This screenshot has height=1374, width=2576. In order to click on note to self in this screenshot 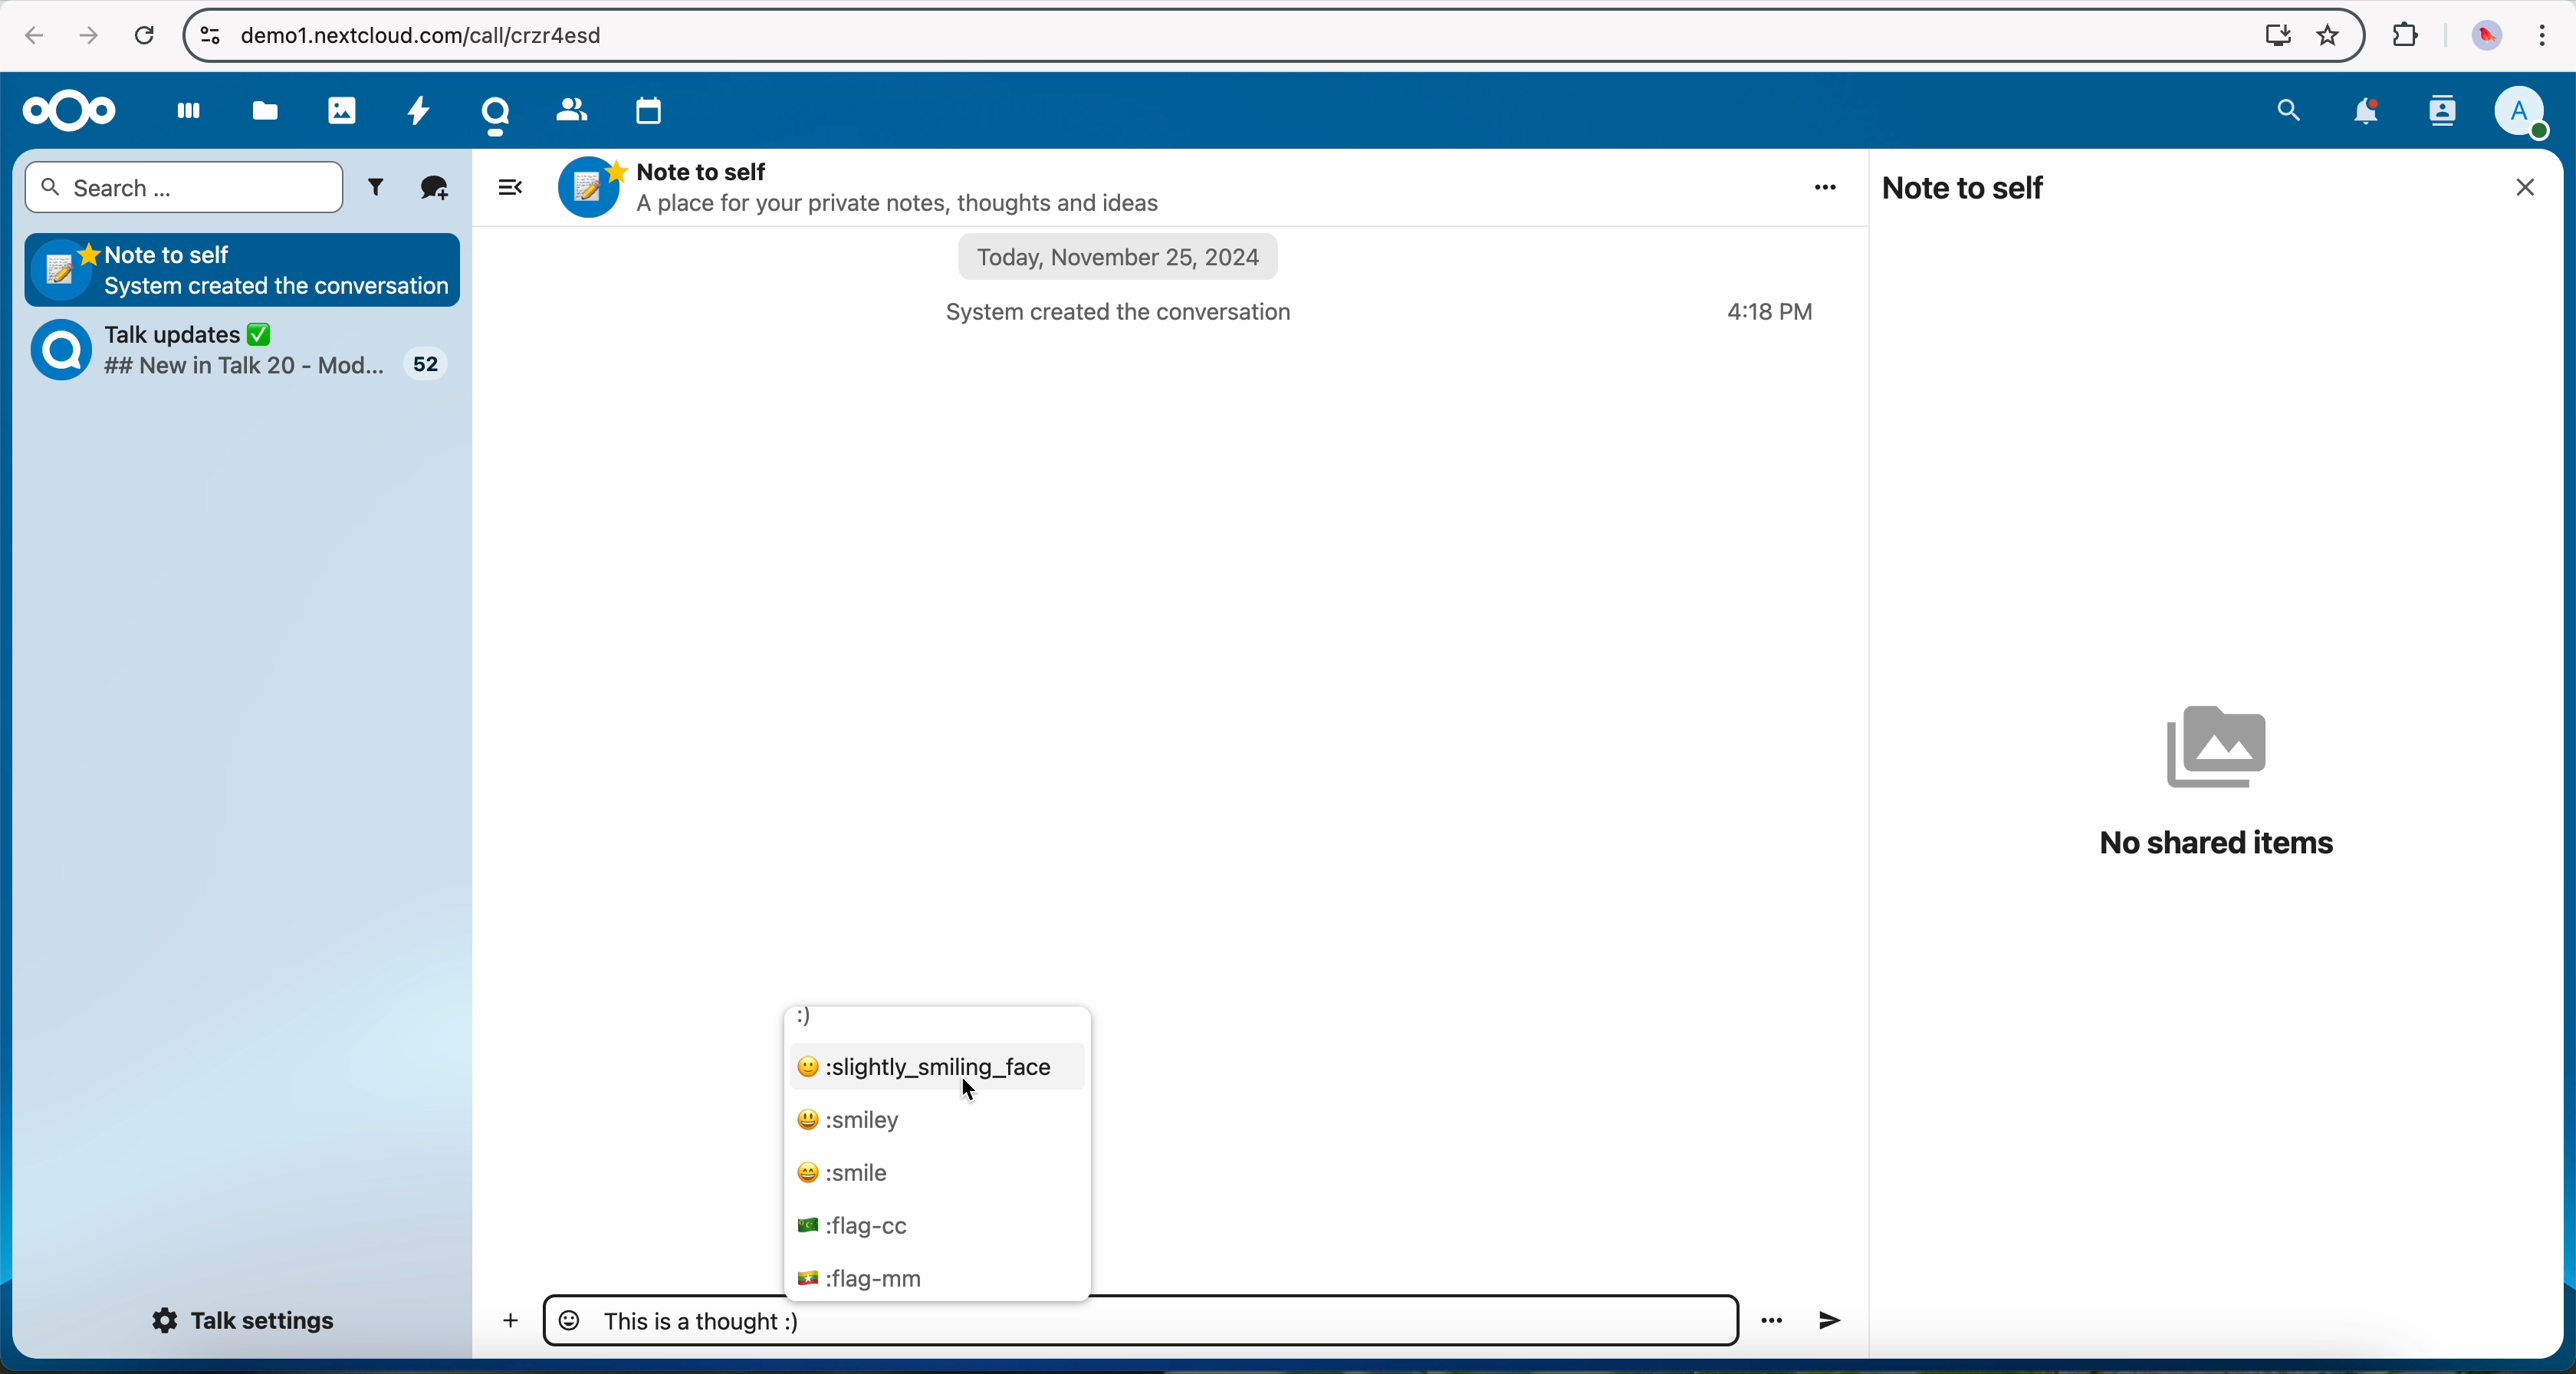, I will do `click(1967, 187)`.